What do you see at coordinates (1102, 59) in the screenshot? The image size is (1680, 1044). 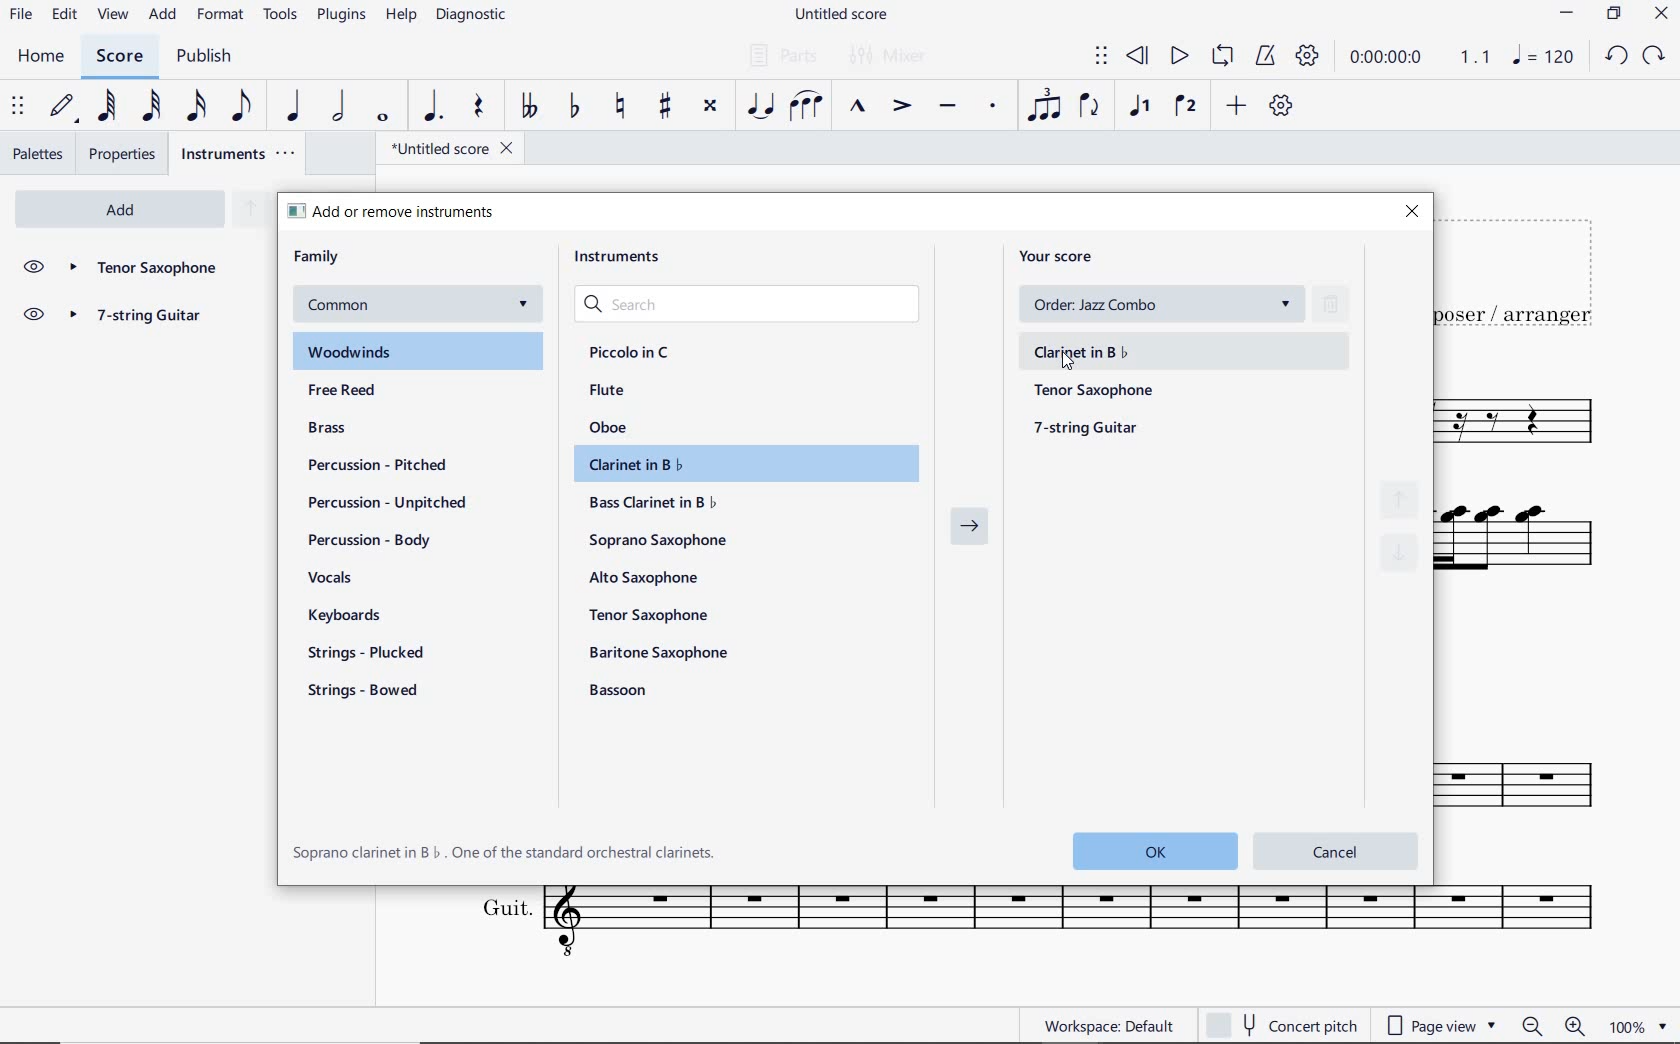 I see `SELECT TO MOVE` at bounding box center [1102, 59].